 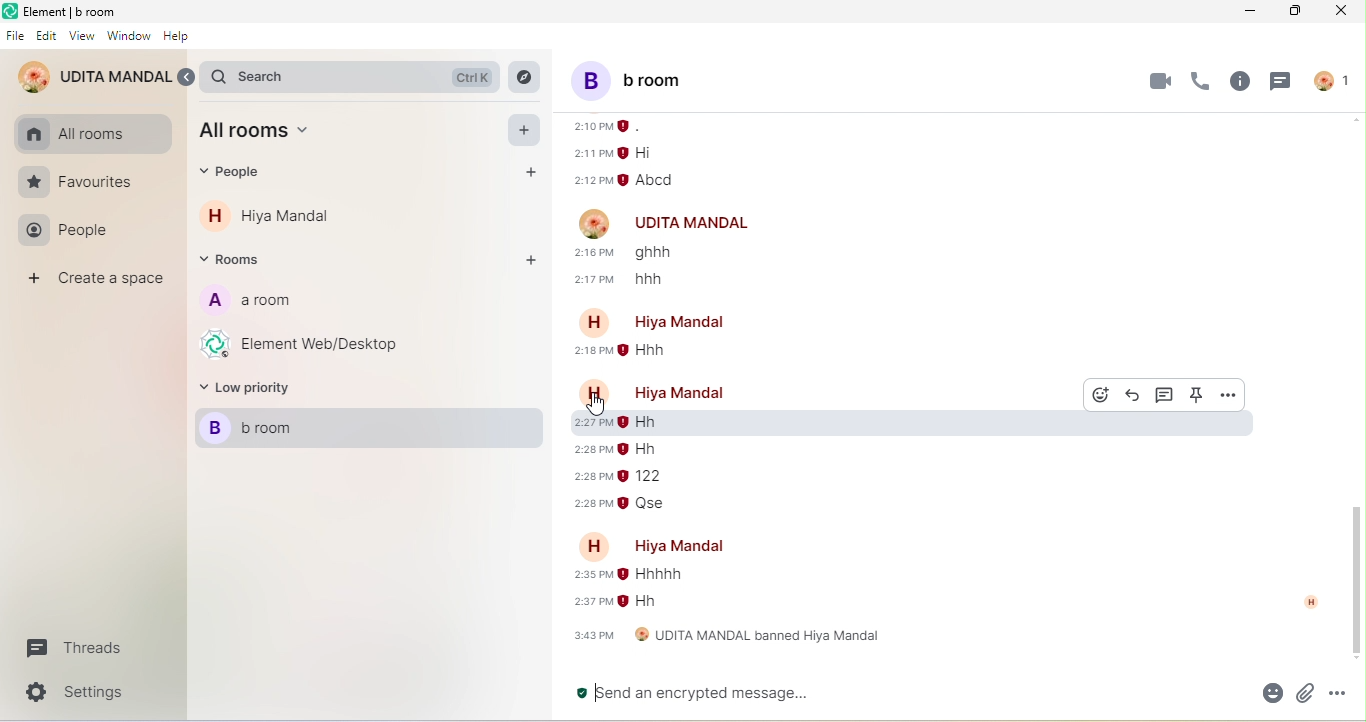 I want to click on time of message sending, so click(x=593, y=180).